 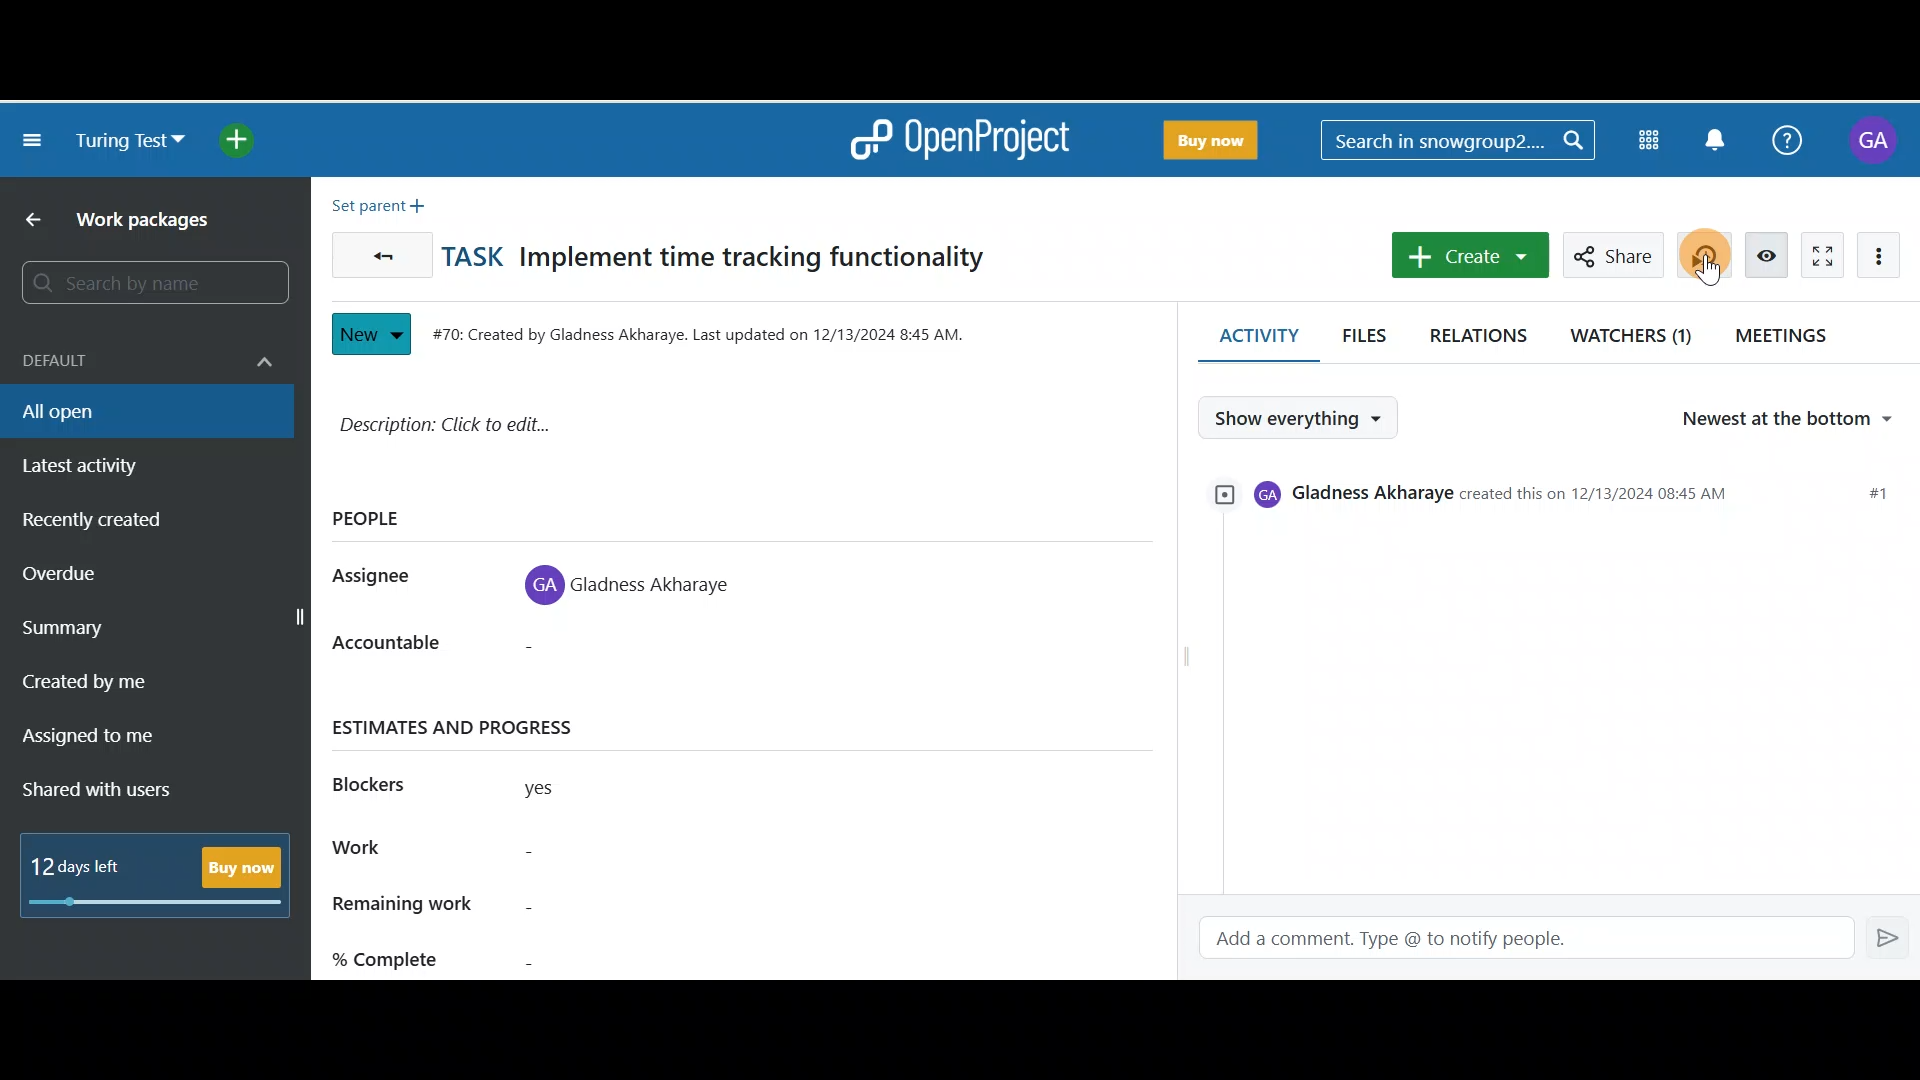 I want to click on ESTIMATES AND PROGRESS, so click(x=476, y=727).